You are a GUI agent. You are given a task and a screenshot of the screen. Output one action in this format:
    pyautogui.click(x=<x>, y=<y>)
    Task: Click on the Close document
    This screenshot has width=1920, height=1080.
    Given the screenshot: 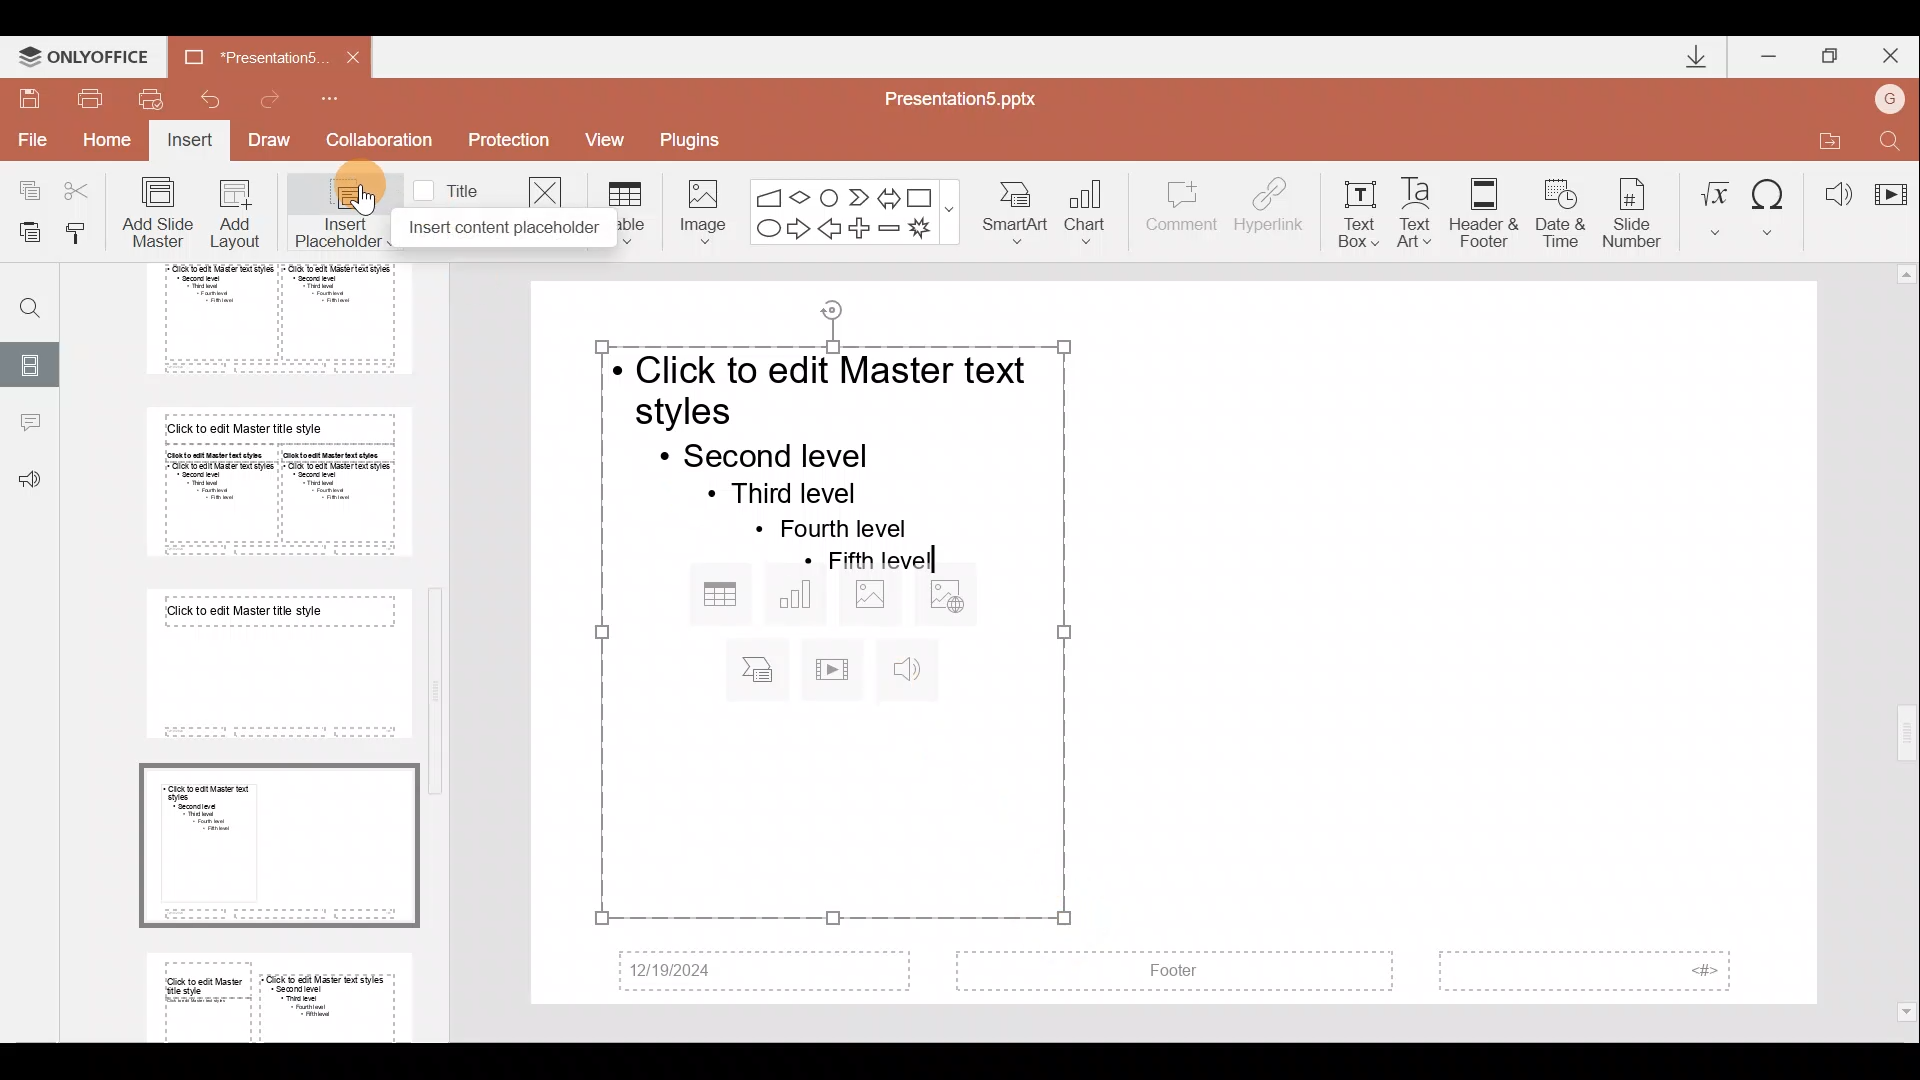 What is the action you would take?
    pyautogui.click(x=347, y=56)
    